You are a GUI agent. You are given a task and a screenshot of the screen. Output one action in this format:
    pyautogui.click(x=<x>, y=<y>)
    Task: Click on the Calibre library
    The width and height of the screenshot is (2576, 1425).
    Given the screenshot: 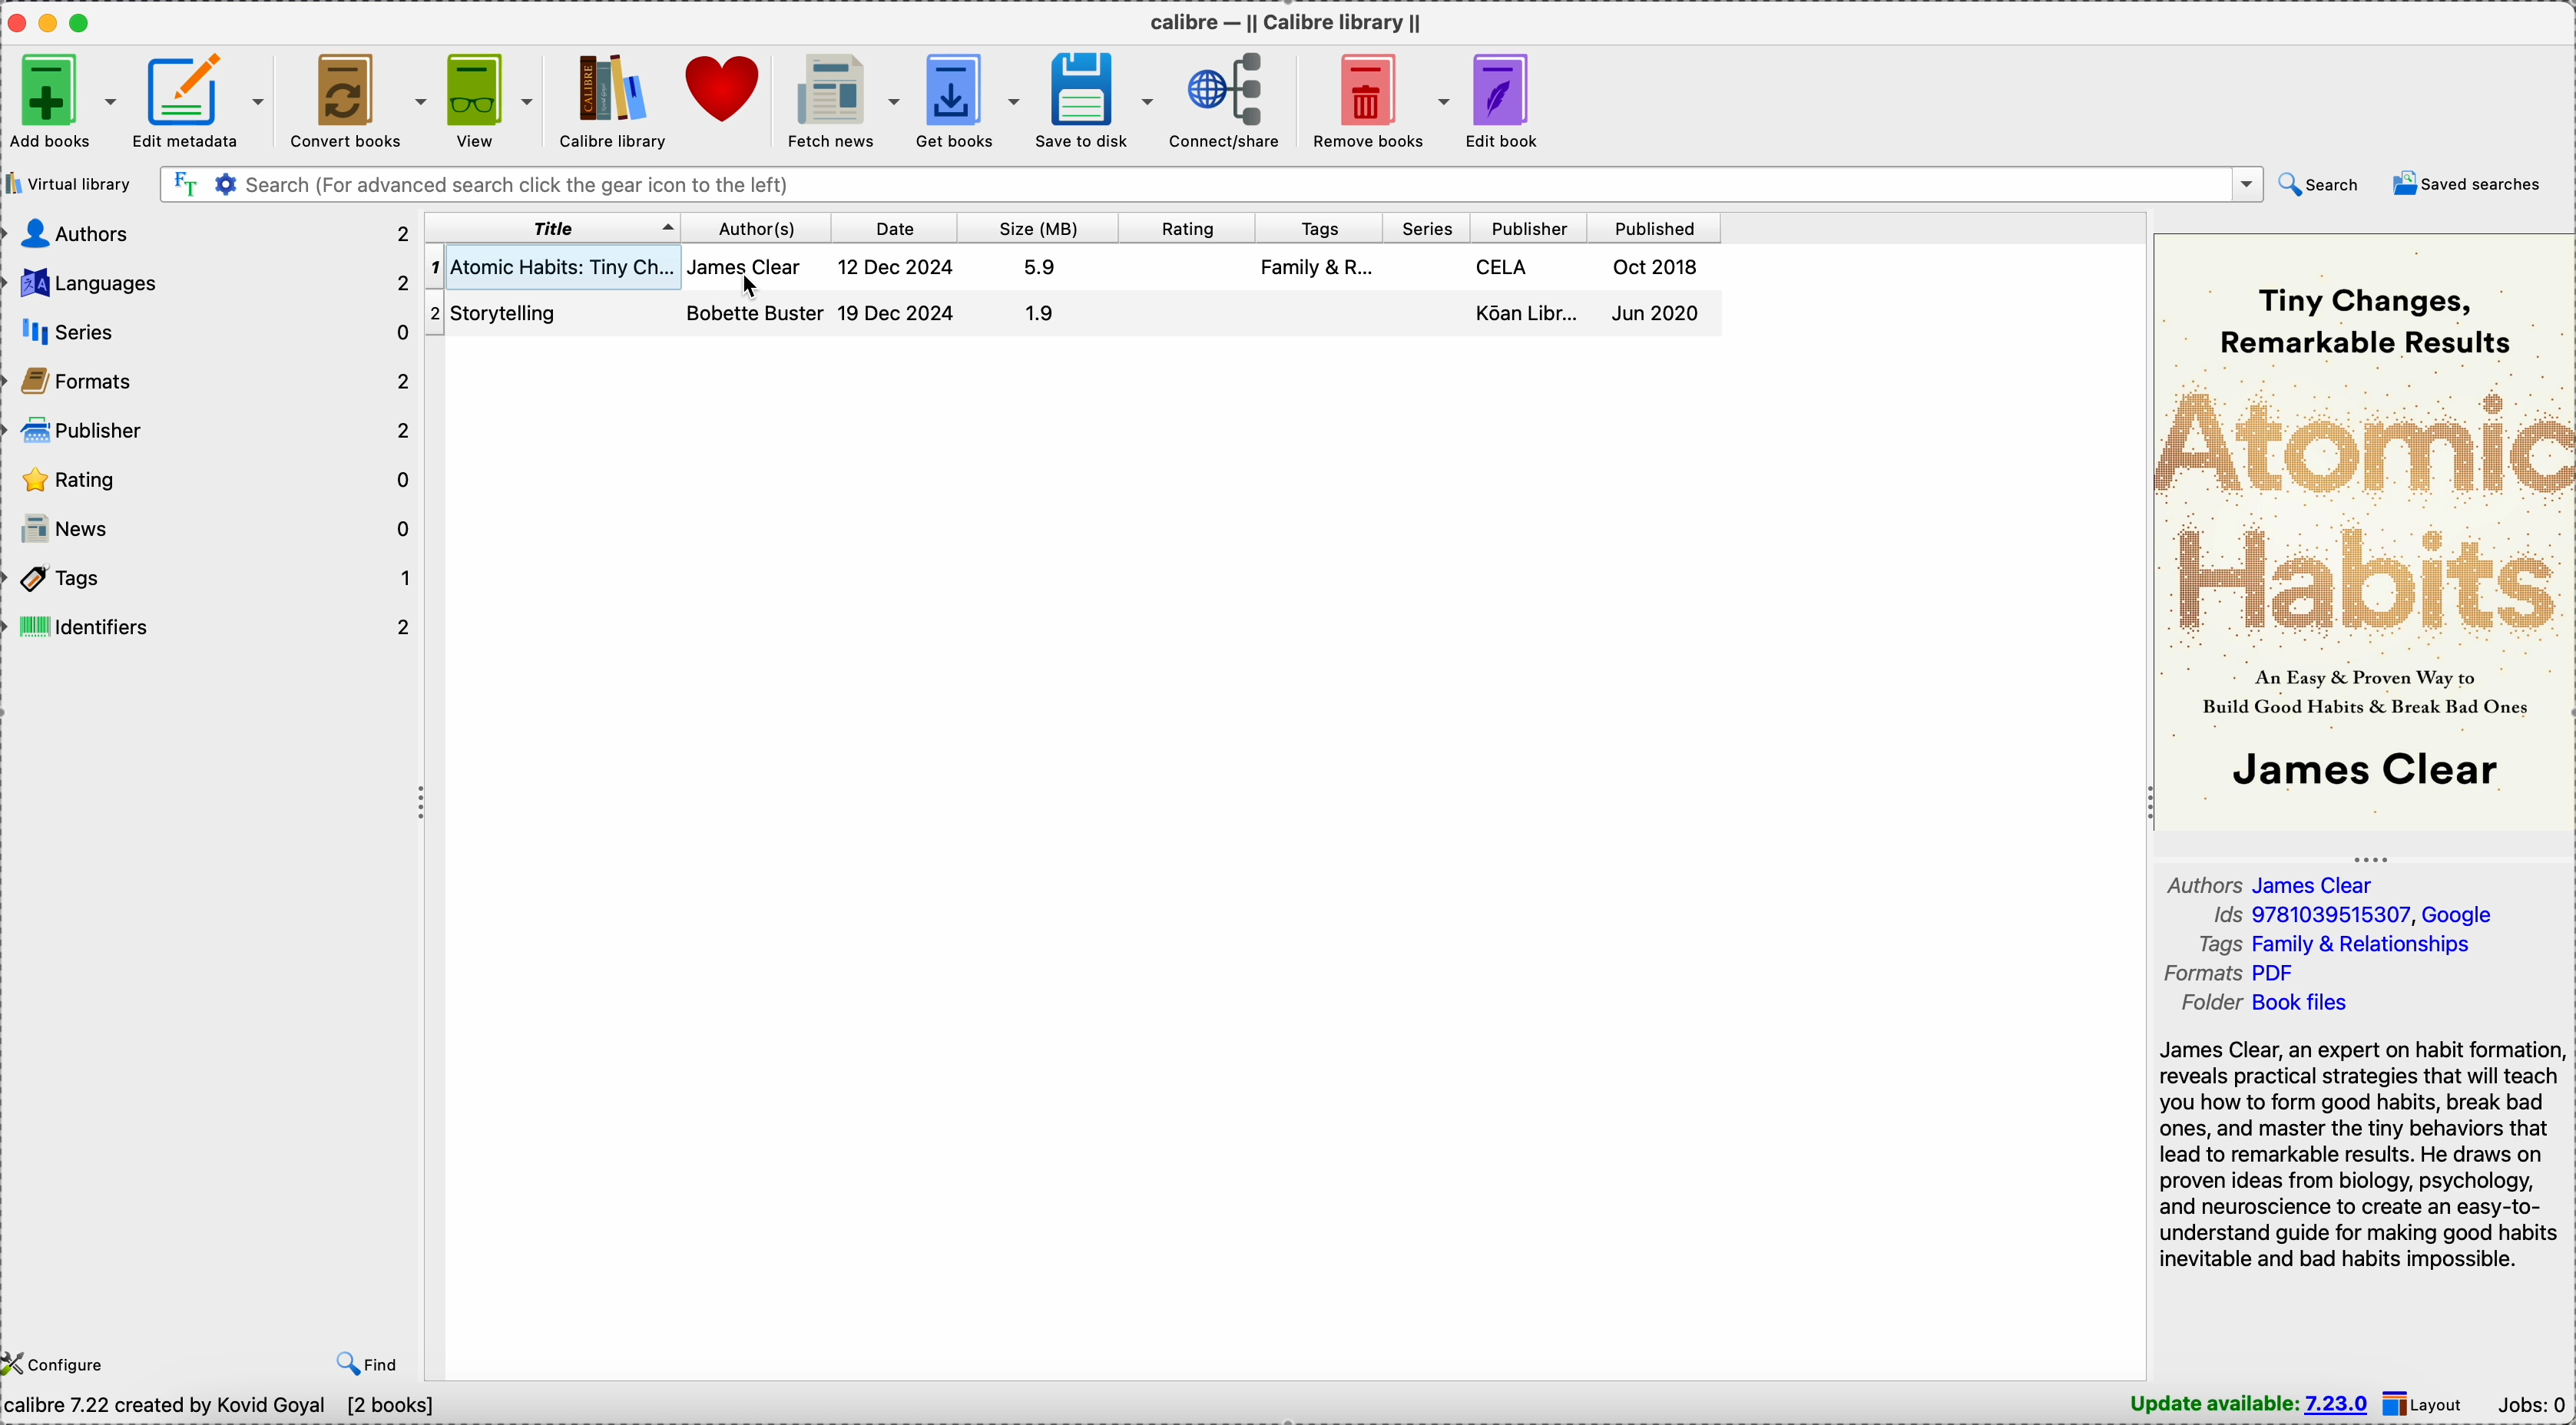 What is the action you would take?
    pyautogui.click(x=612, y=99)
    